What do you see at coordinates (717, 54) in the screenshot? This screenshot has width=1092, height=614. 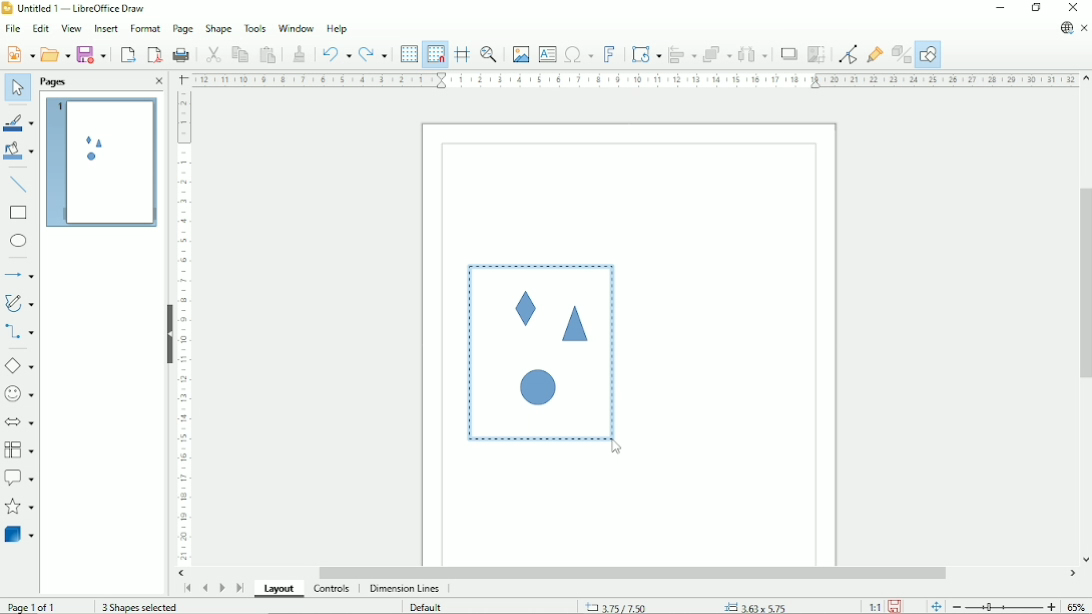 I see `Arrange` at bounding box center [717, 54].